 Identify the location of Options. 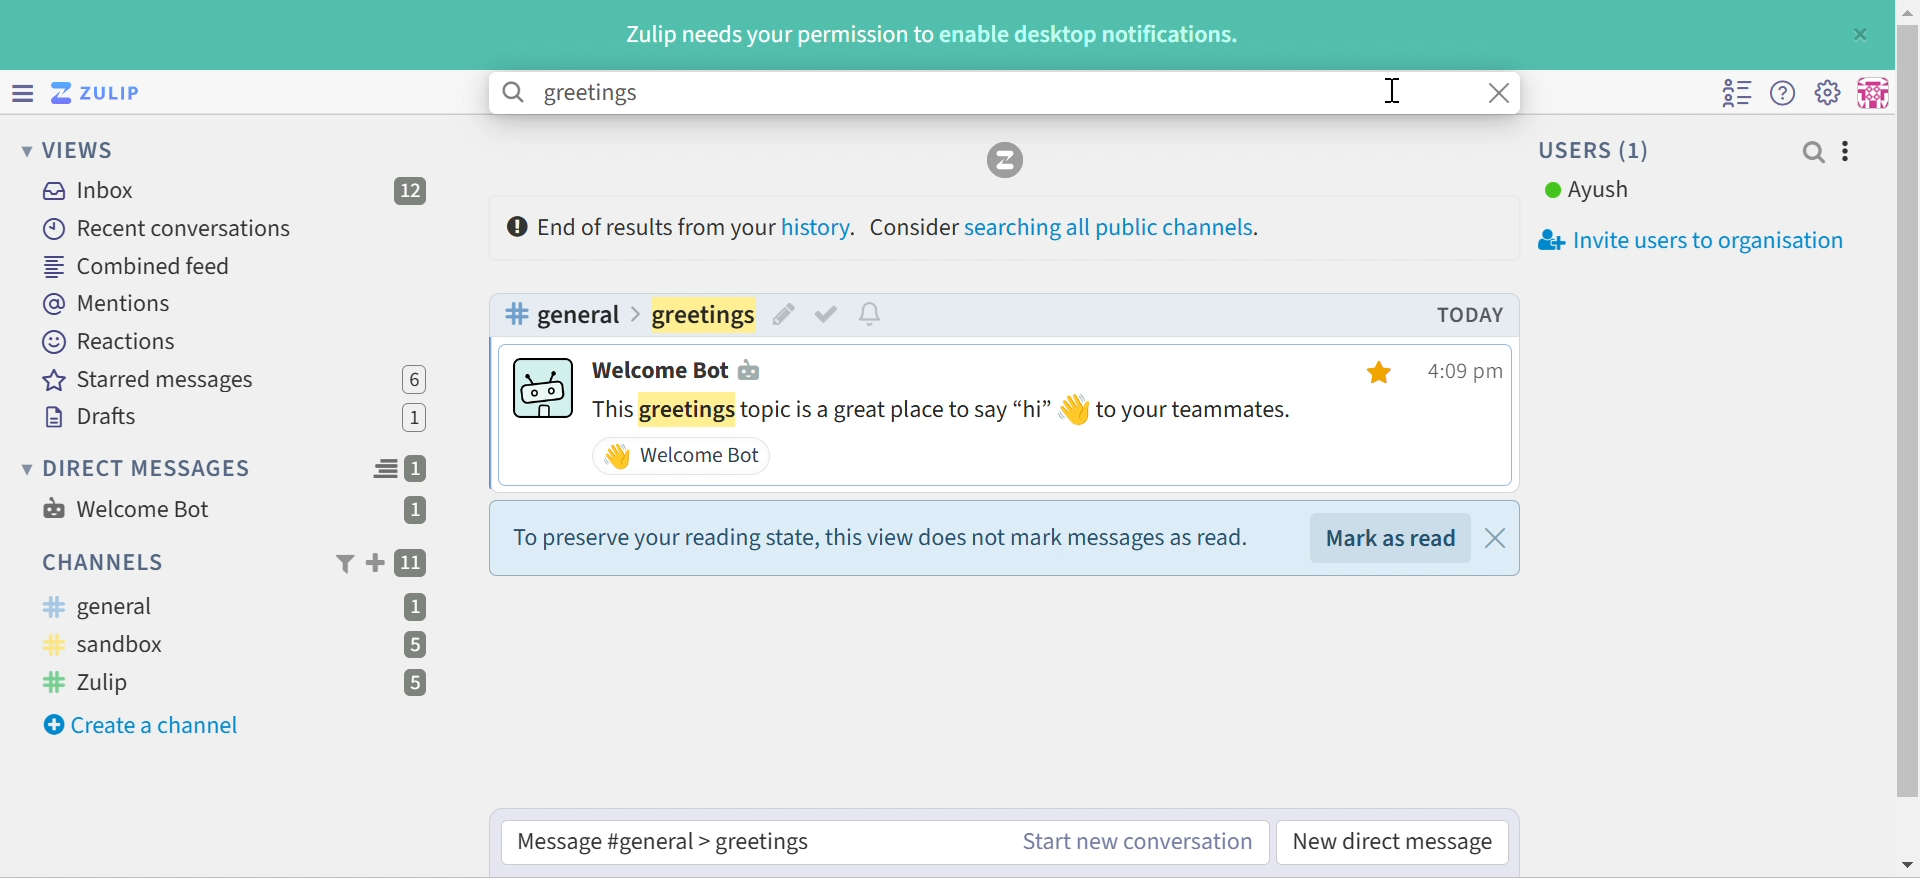
(1847, 152).